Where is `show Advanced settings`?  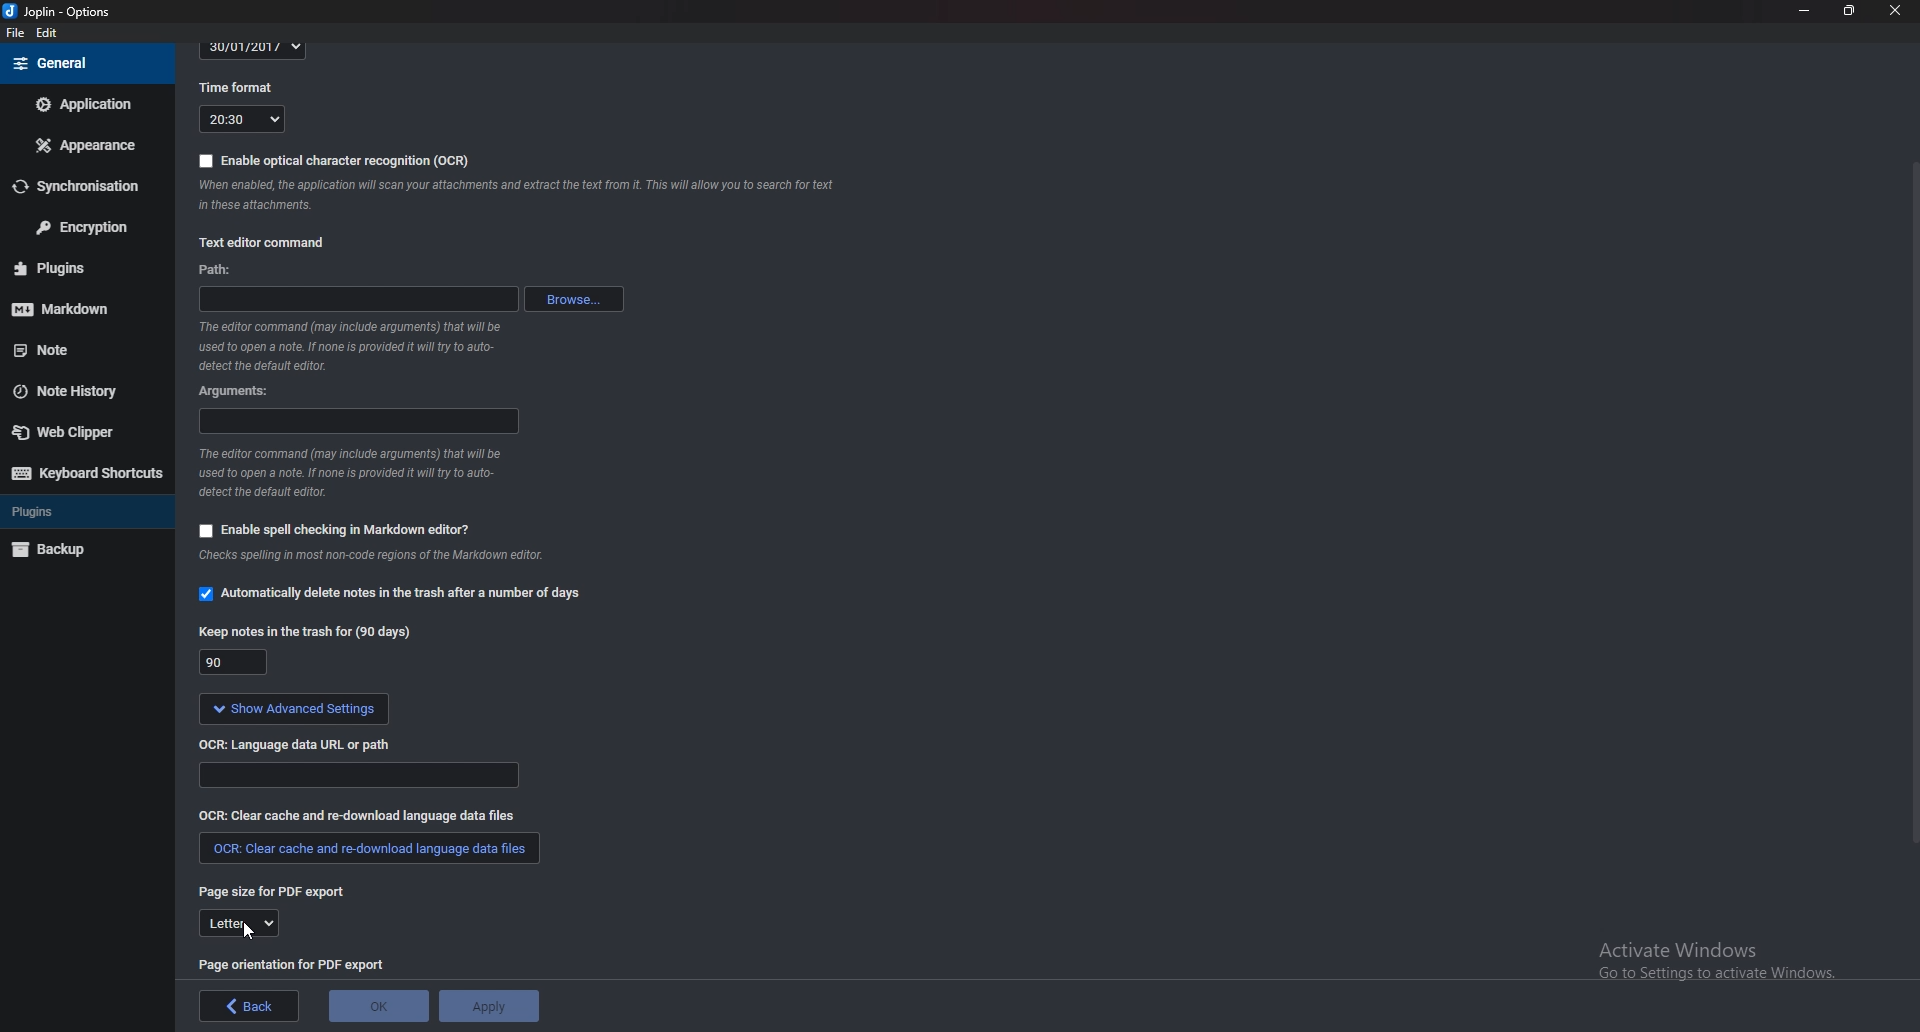
show Advanced settings is located at coordinates (293, 709).